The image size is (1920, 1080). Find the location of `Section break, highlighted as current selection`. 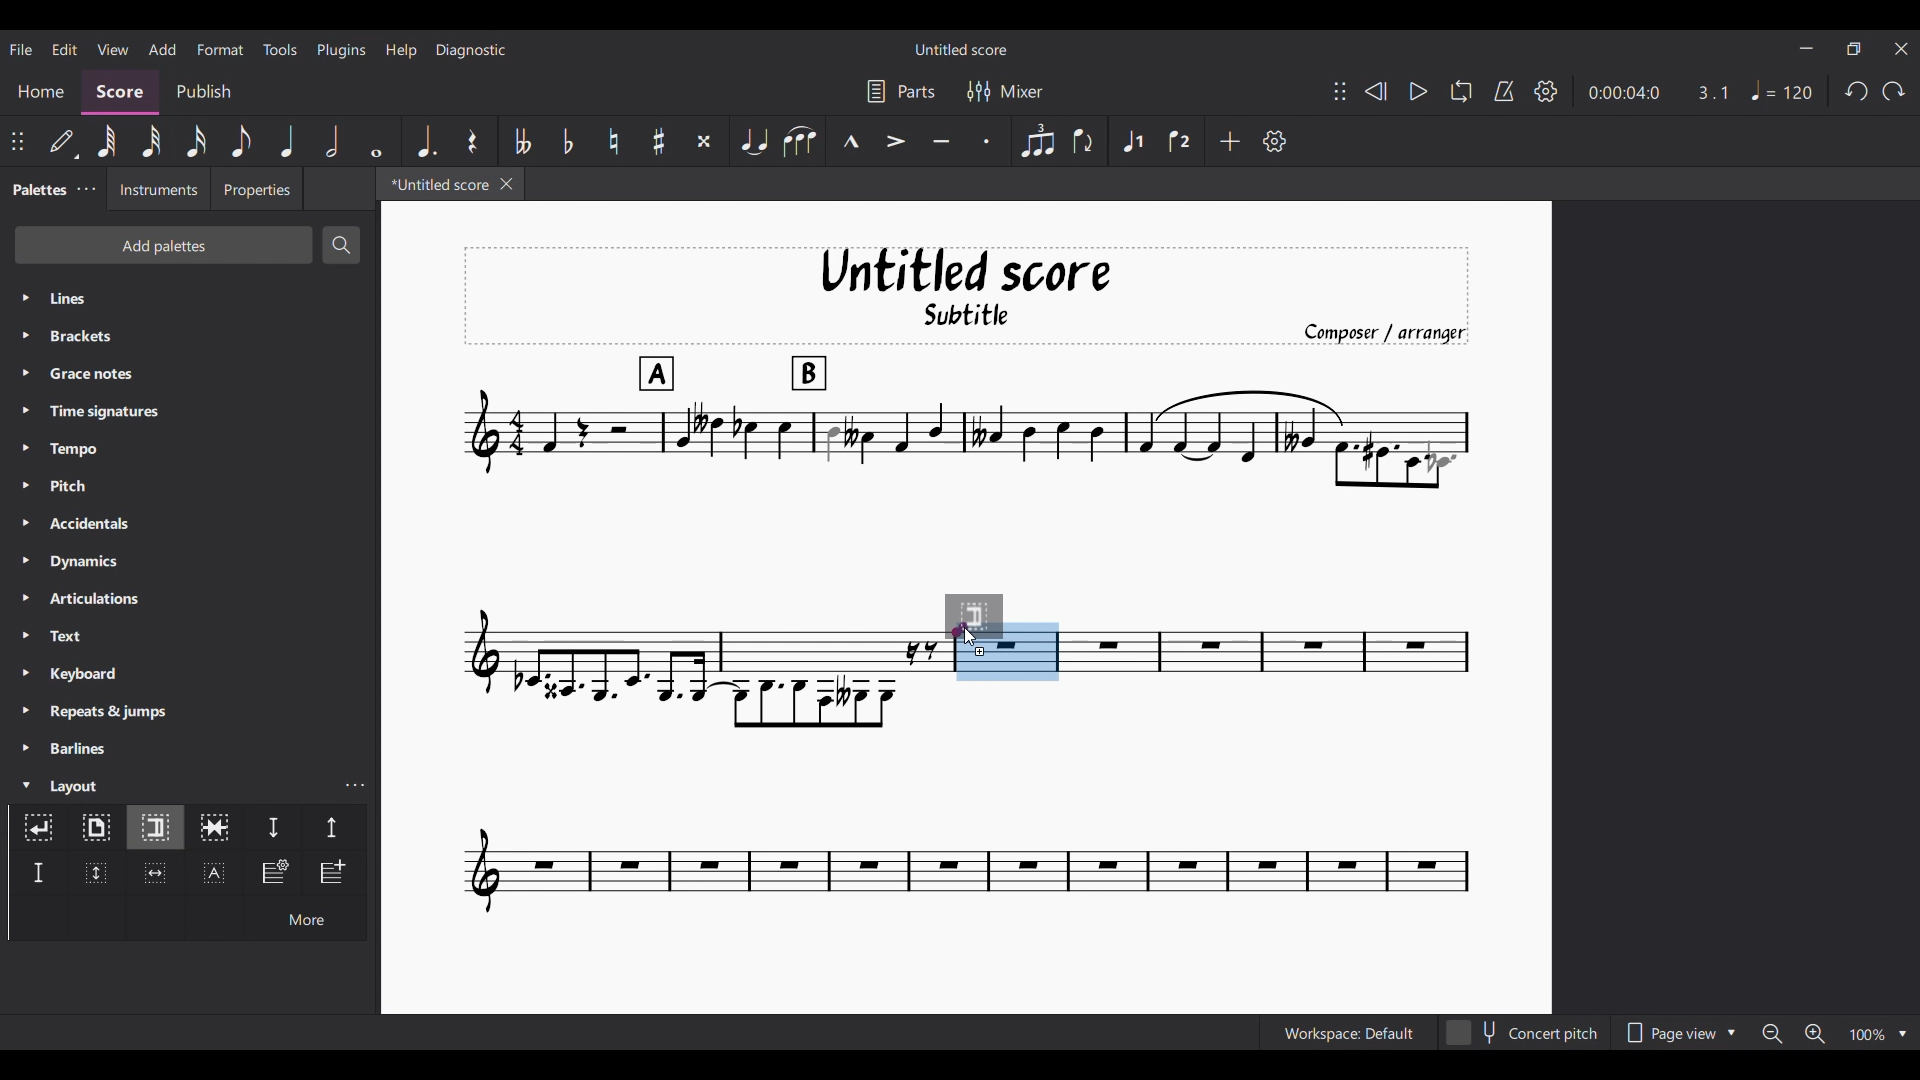

Section break, highlighted as current selection is located at coordinates (154, 828).